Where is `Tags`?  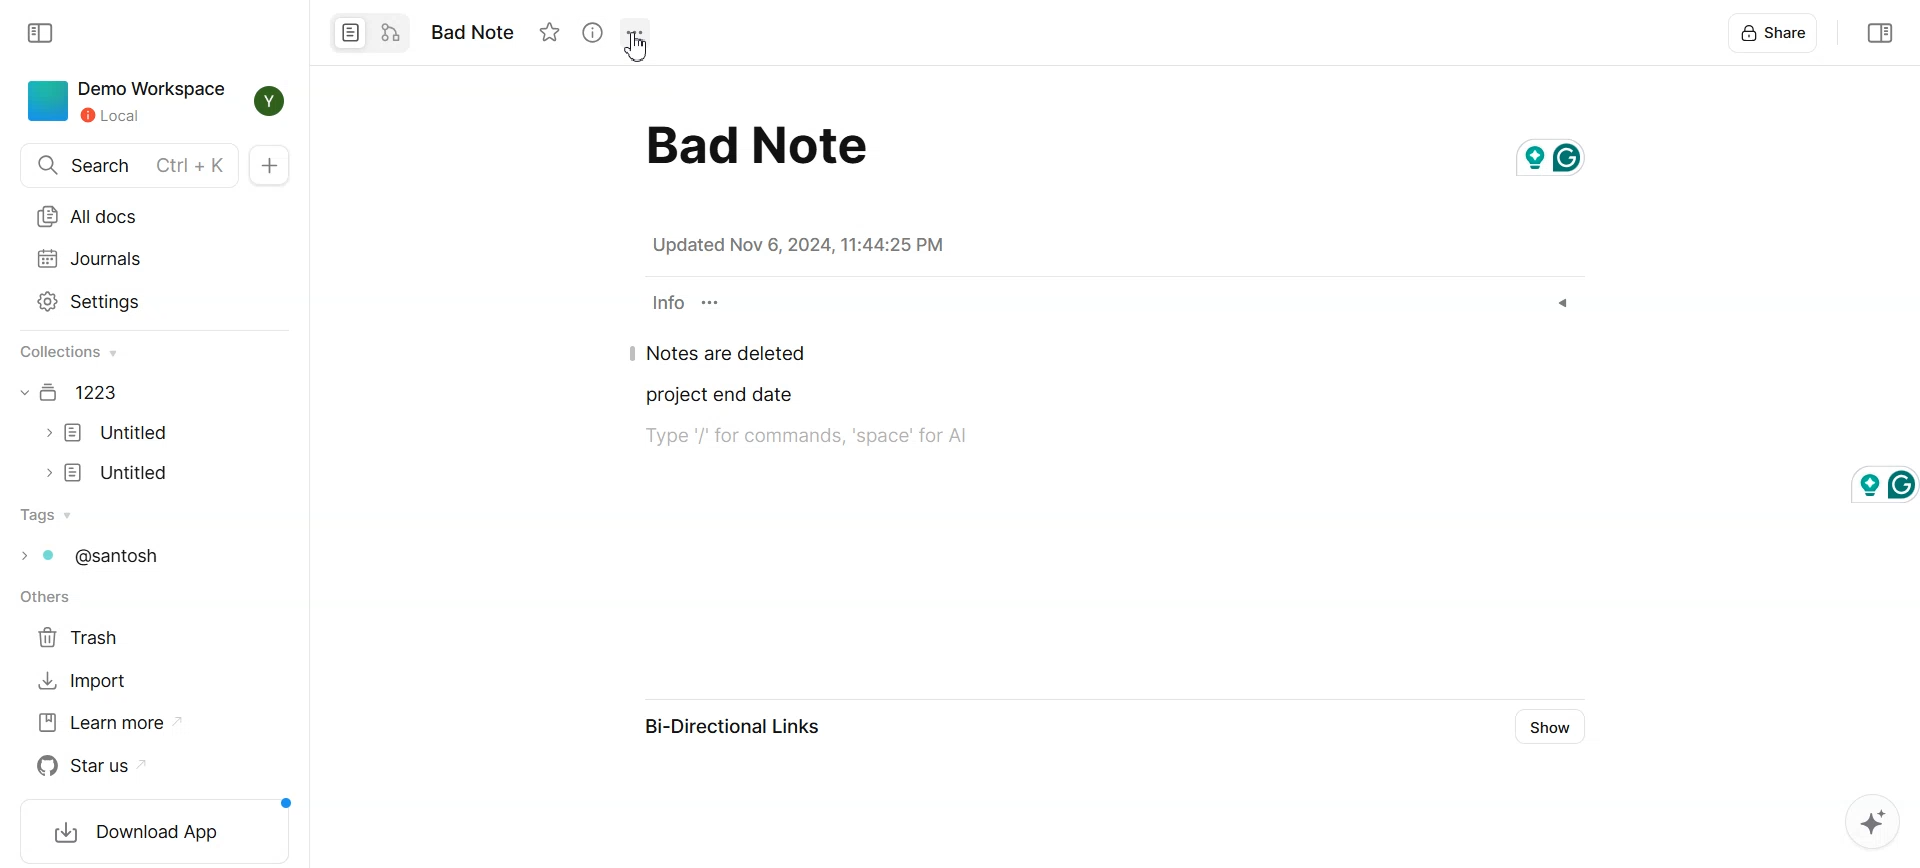
Tags is located at coordinates (45, 515).